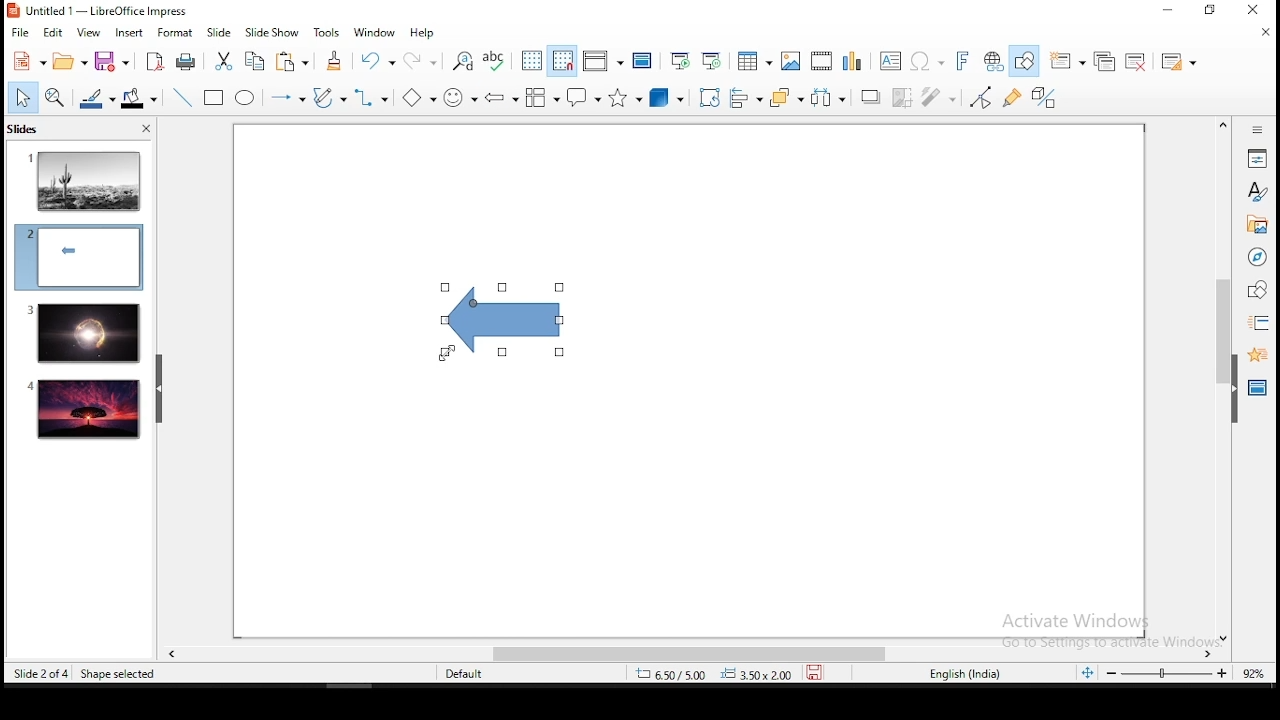  I want to click on close, so click(1267, 32).